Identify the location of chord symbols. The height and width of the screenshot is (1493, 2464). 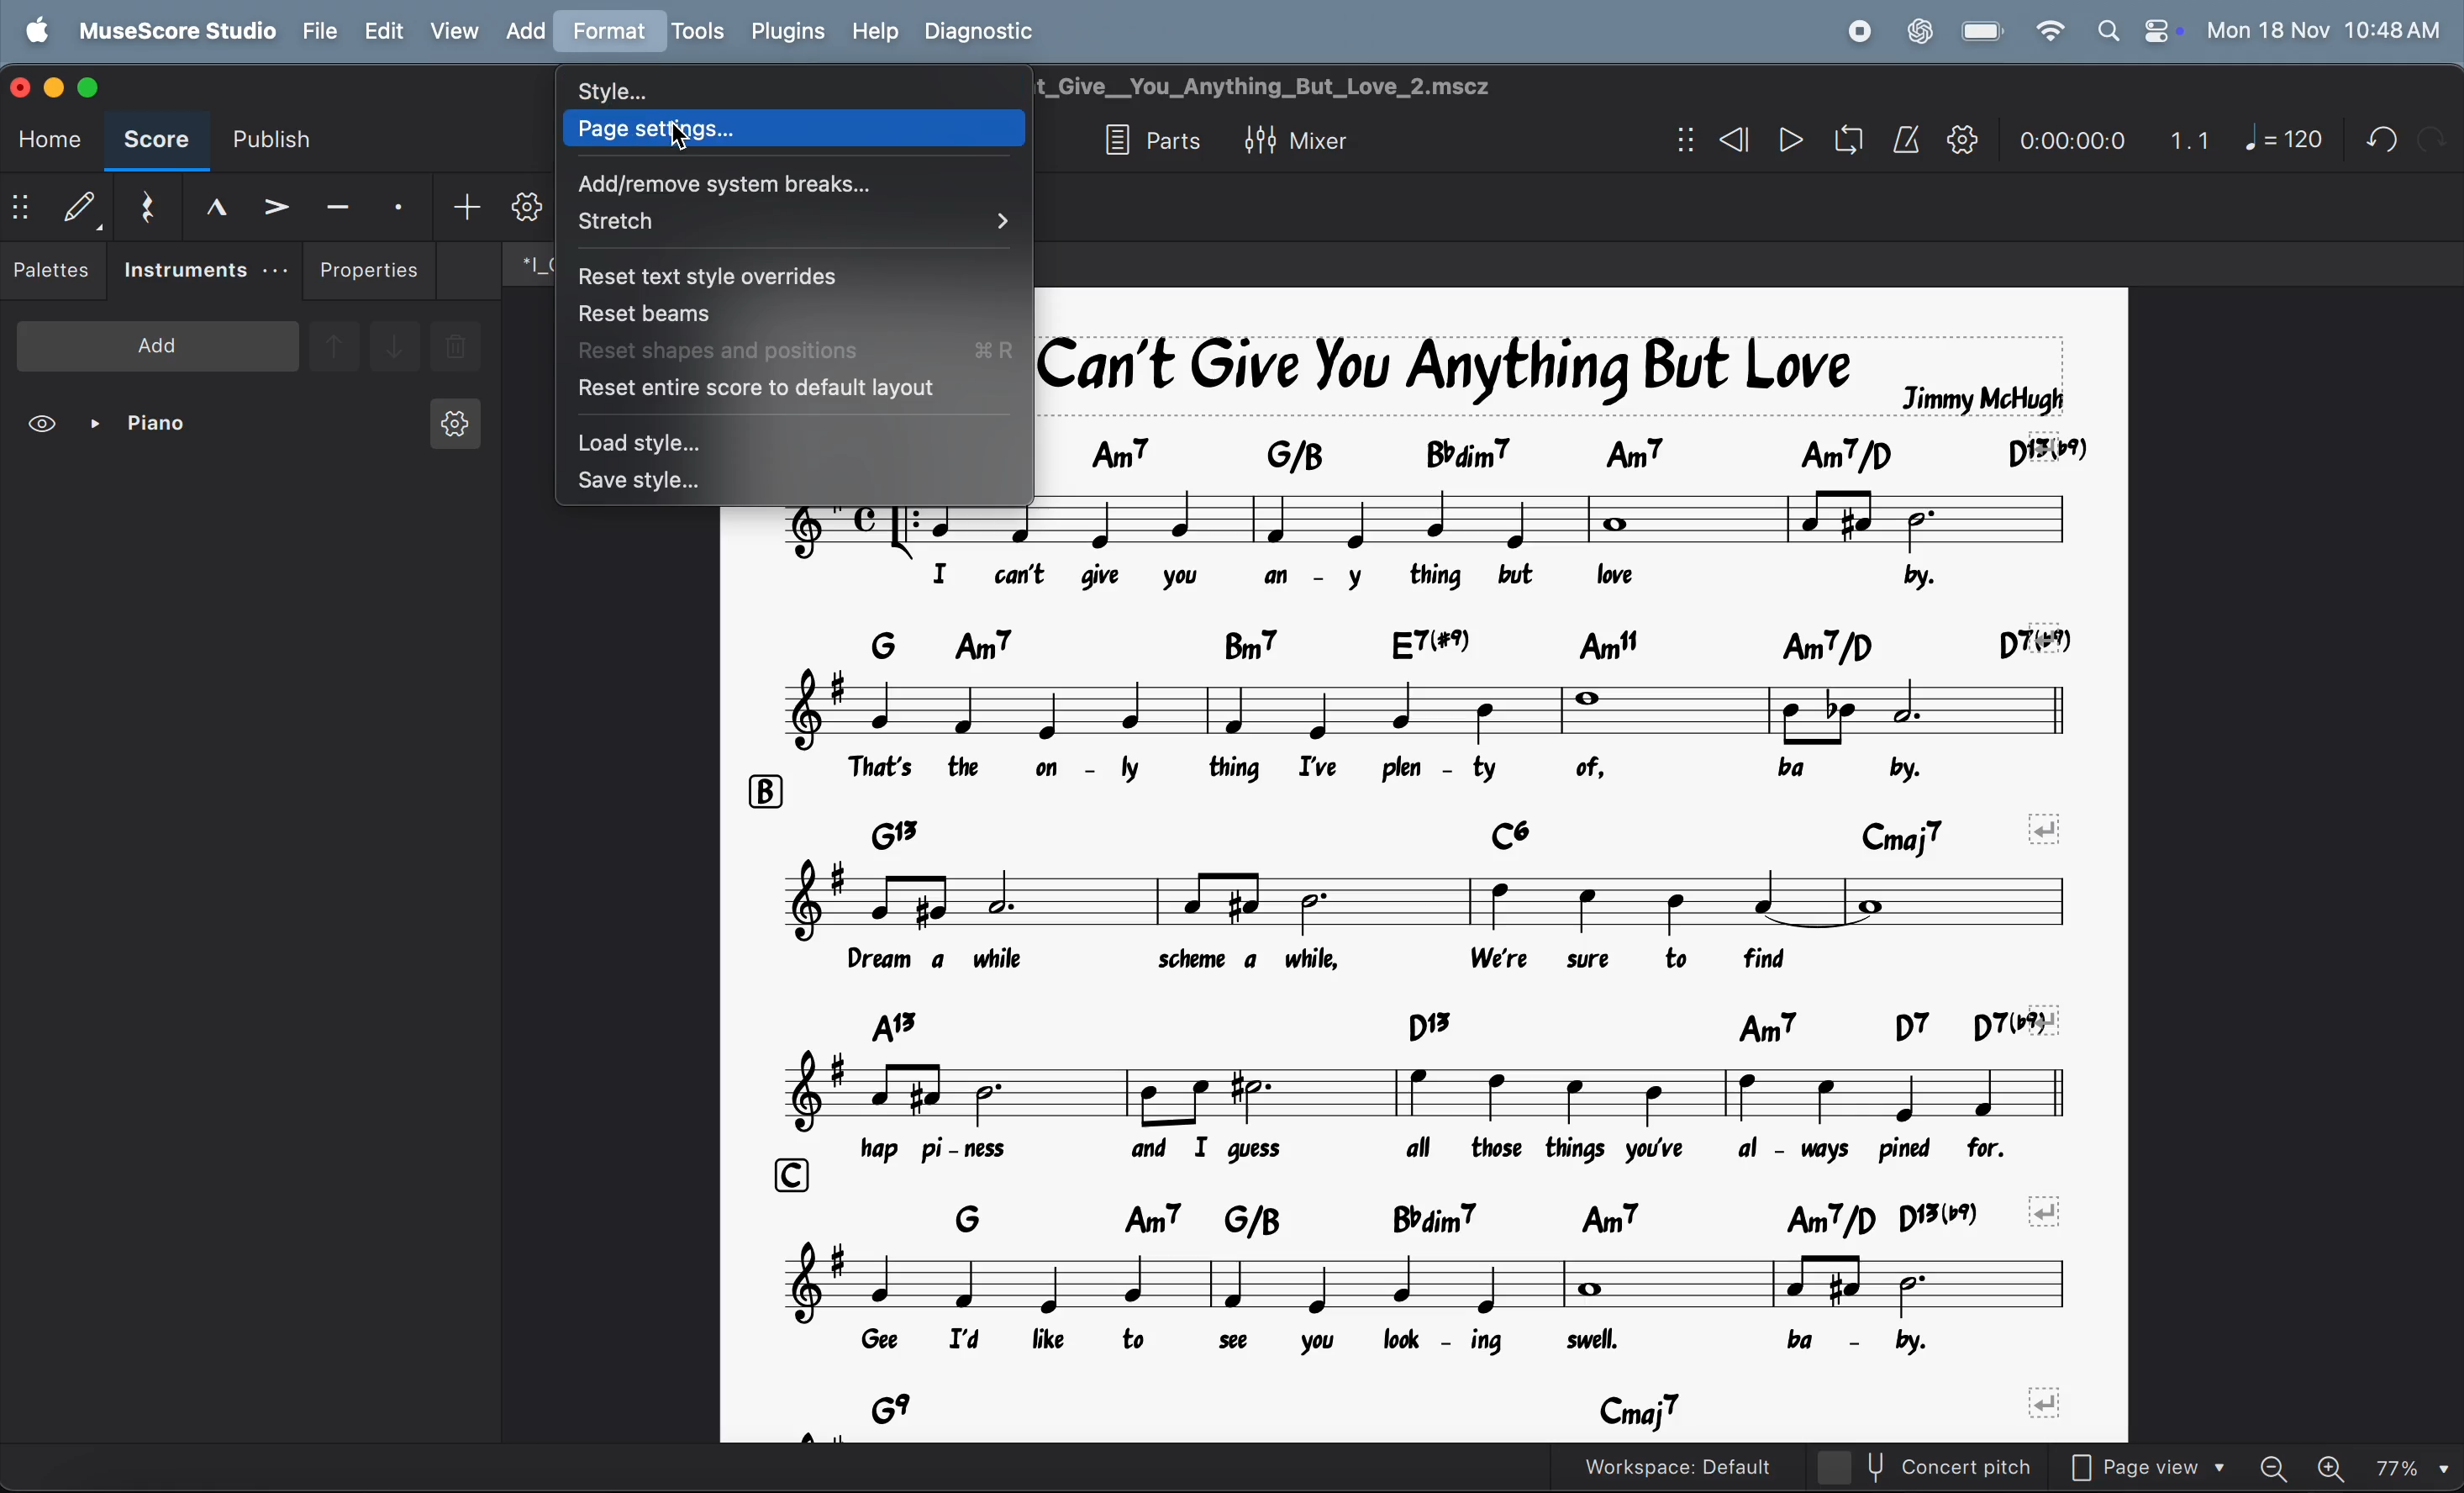
(1462, 643).